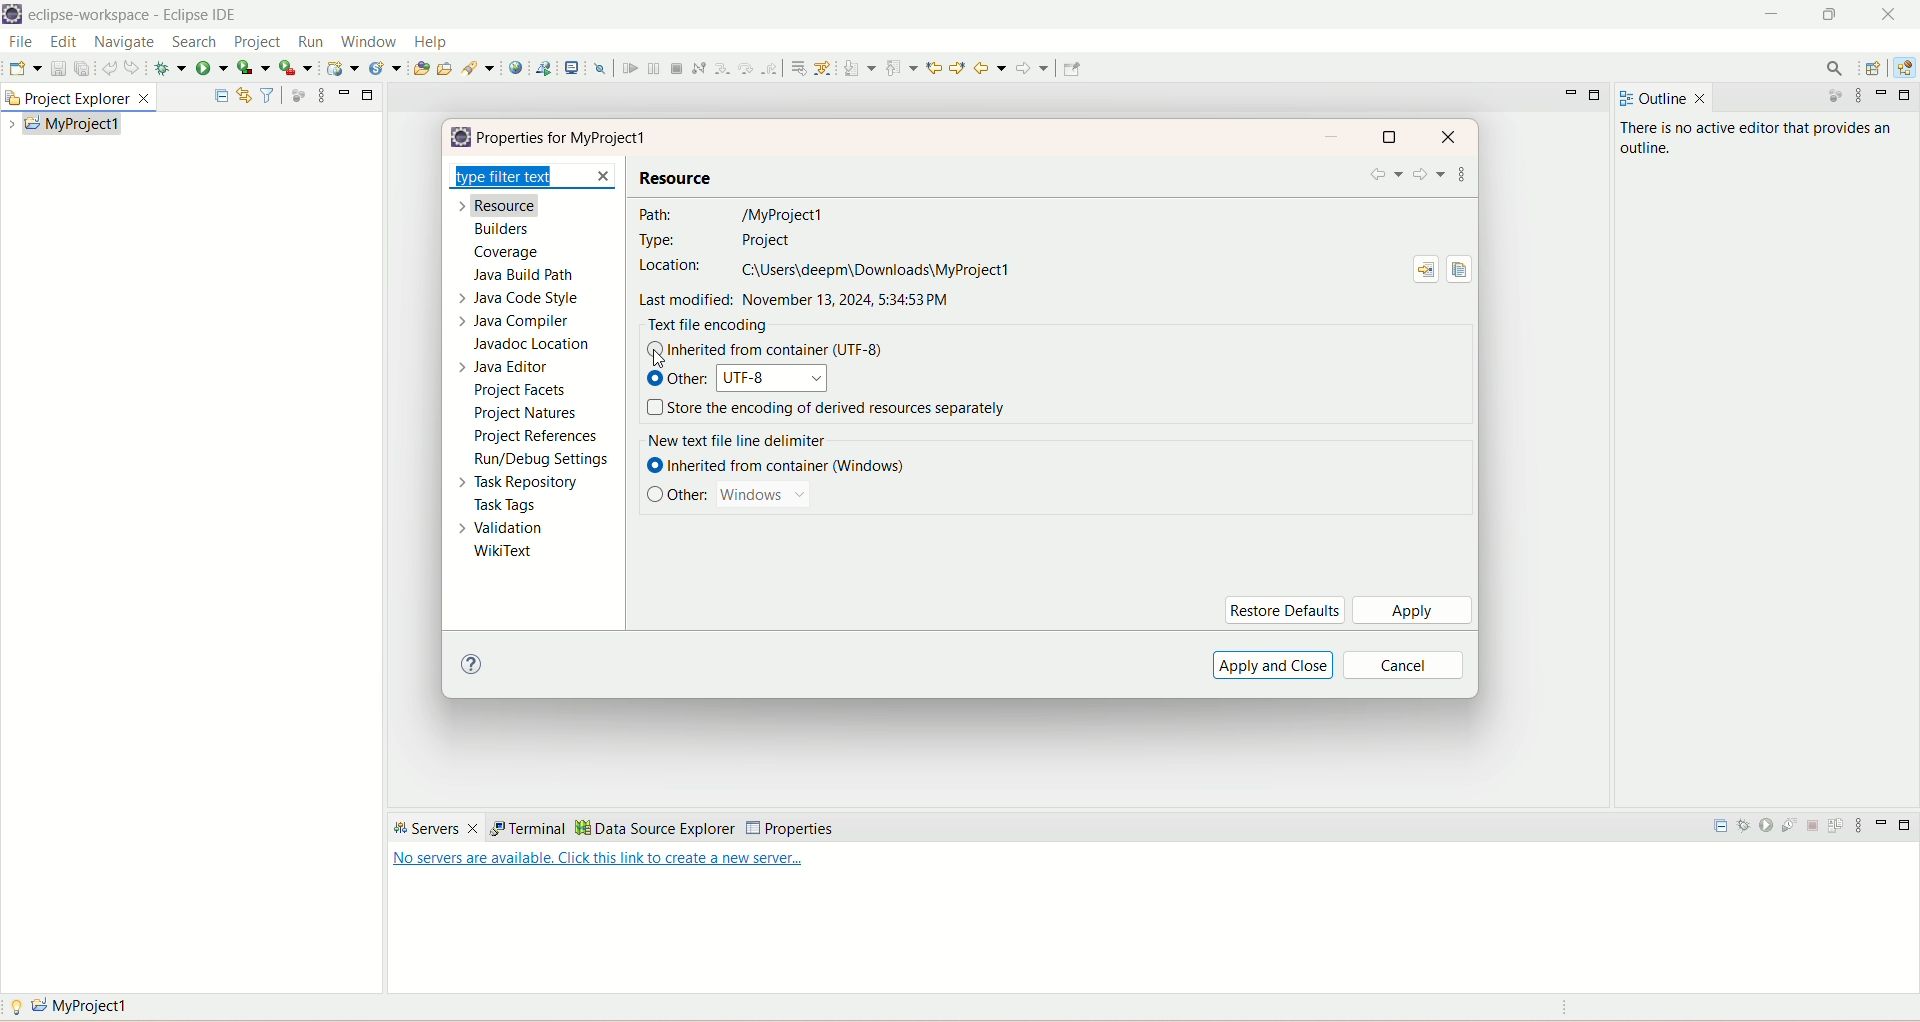 This screenshot has height=1022, width=1920. Describe the element at coordinates (19, 43) in the screenshot. I see `file` at that location.